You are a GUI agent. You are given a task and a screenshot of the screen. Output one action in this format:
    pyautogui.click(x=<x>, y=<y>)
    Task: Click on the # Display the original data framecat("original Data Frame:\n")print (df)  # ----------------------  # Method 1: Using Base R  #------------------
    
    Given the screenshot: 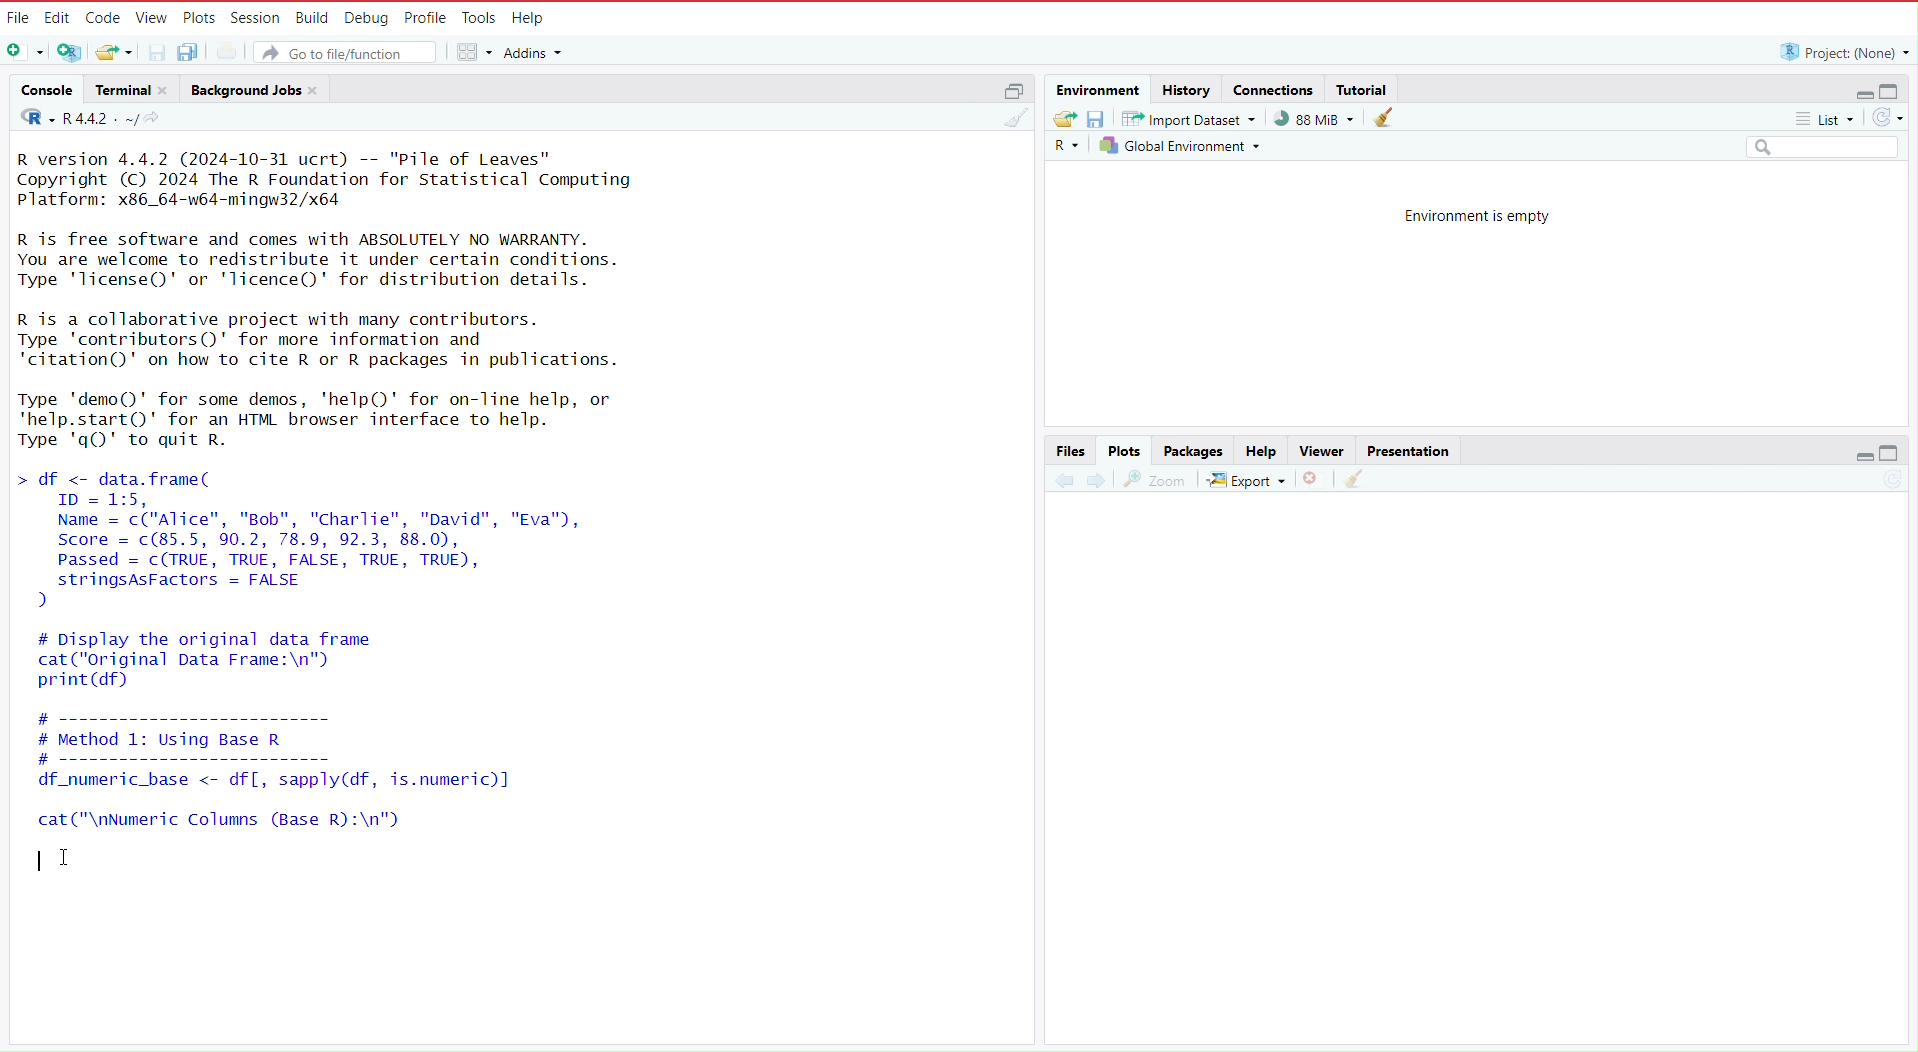 What is the action you would take?
    pyautogui.click(x=327, y=697)
    